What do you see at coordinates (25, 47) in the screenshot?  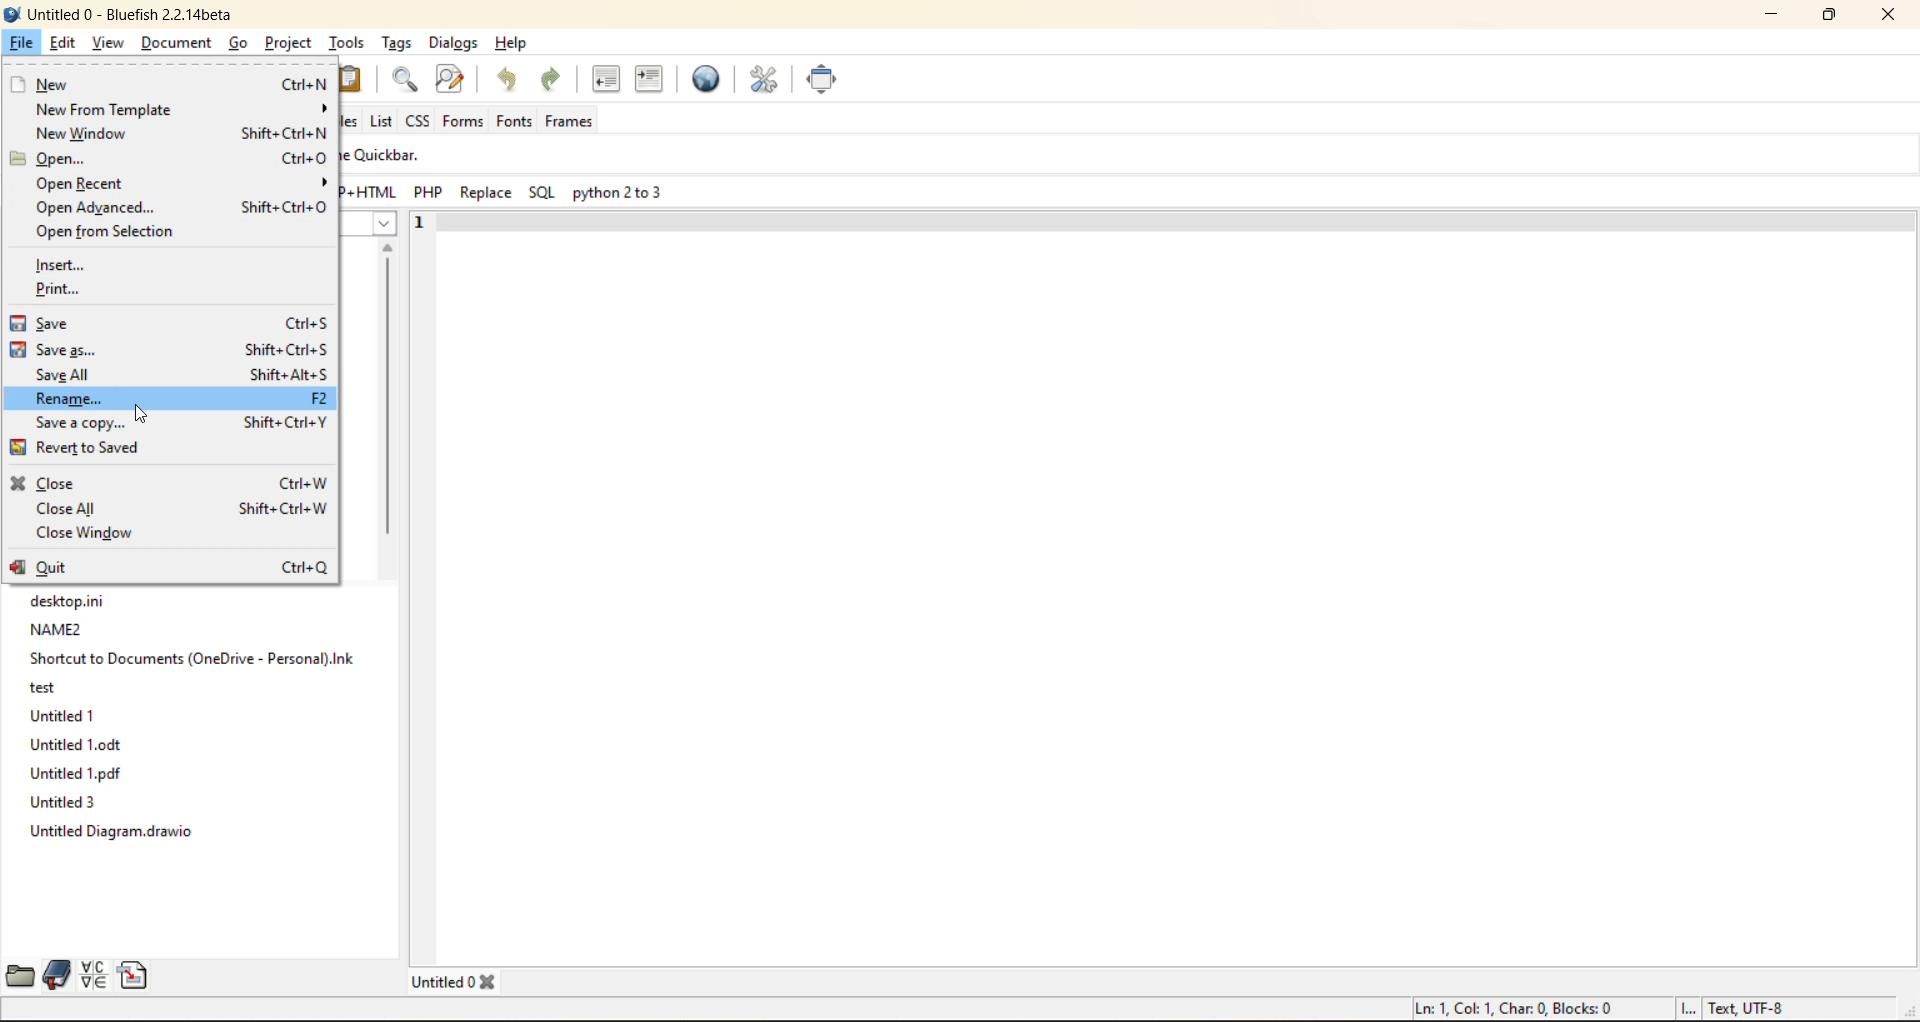 I see `file` at bounding box center [25, 47].